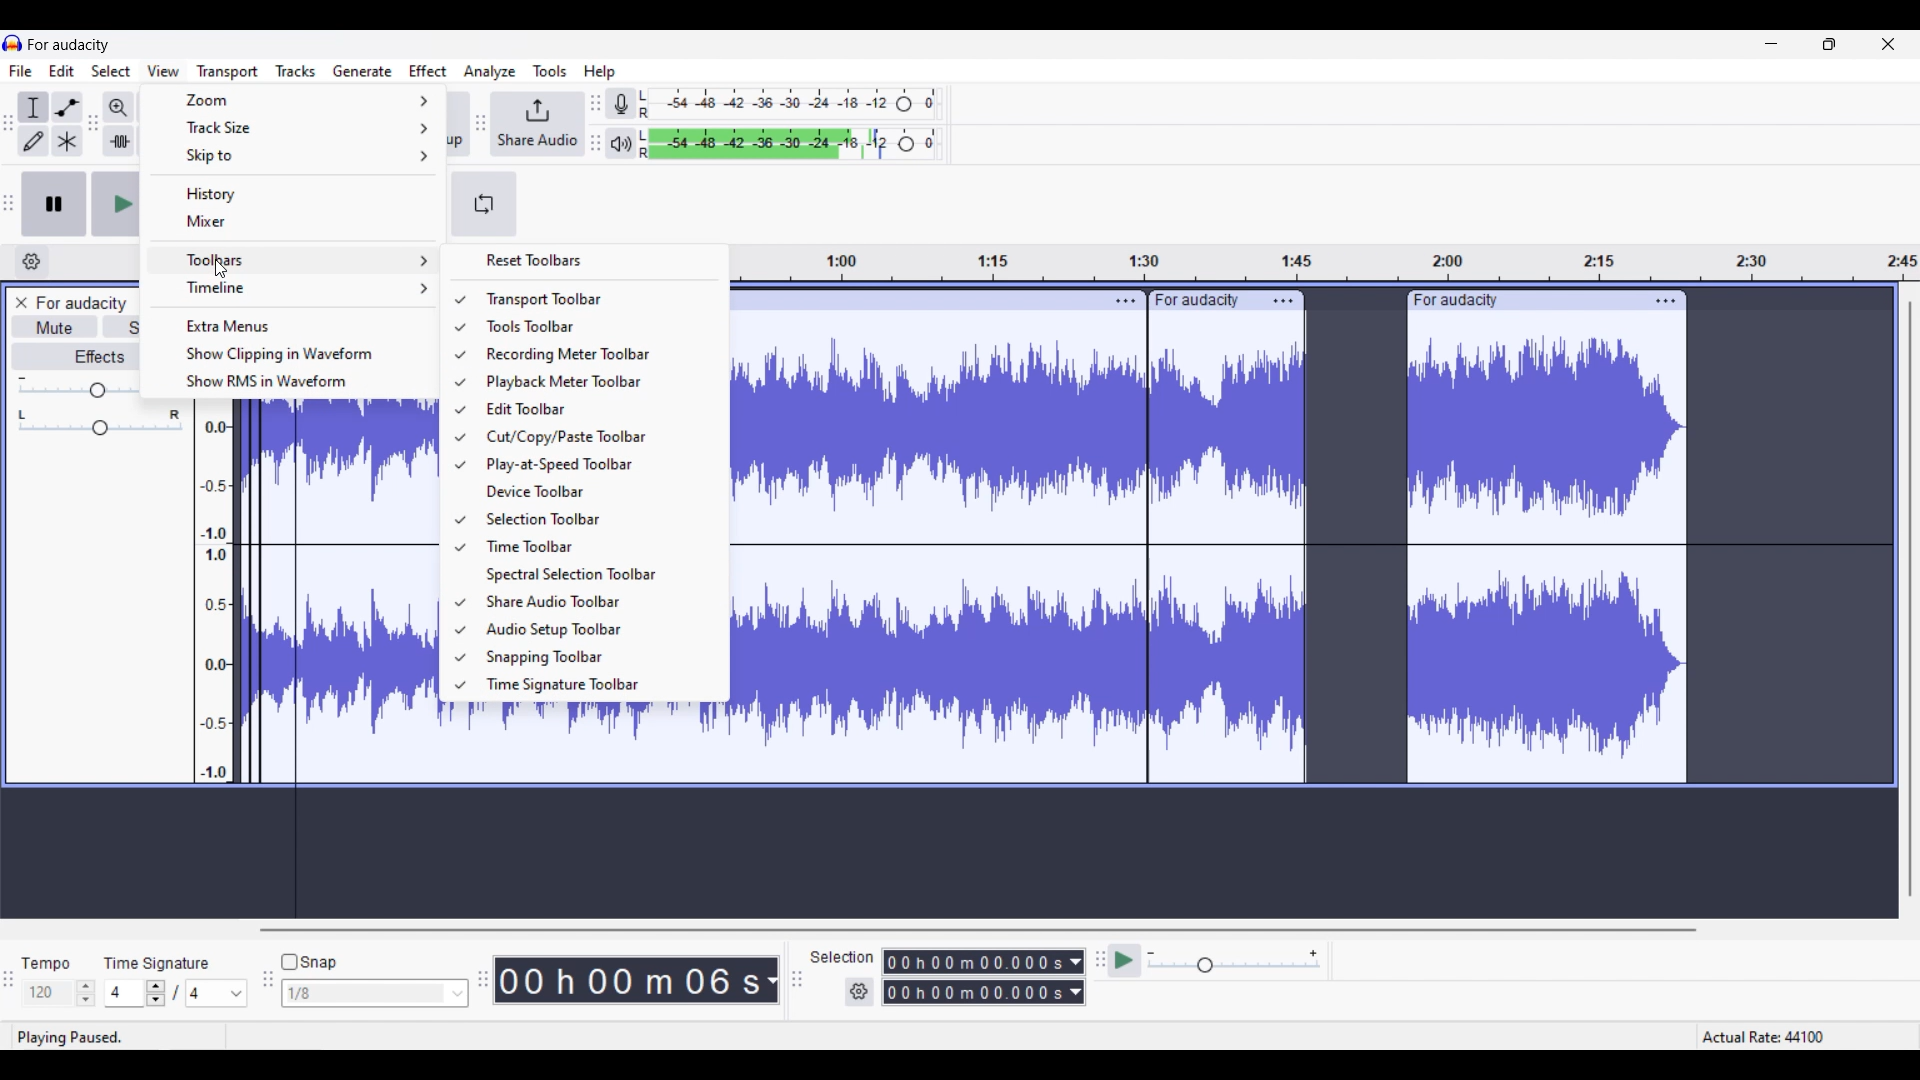 This screenshot has width=1920, height=1080. Describe the element at coordinates (157, 963) in the screenshot. I see `time signature` at that location.